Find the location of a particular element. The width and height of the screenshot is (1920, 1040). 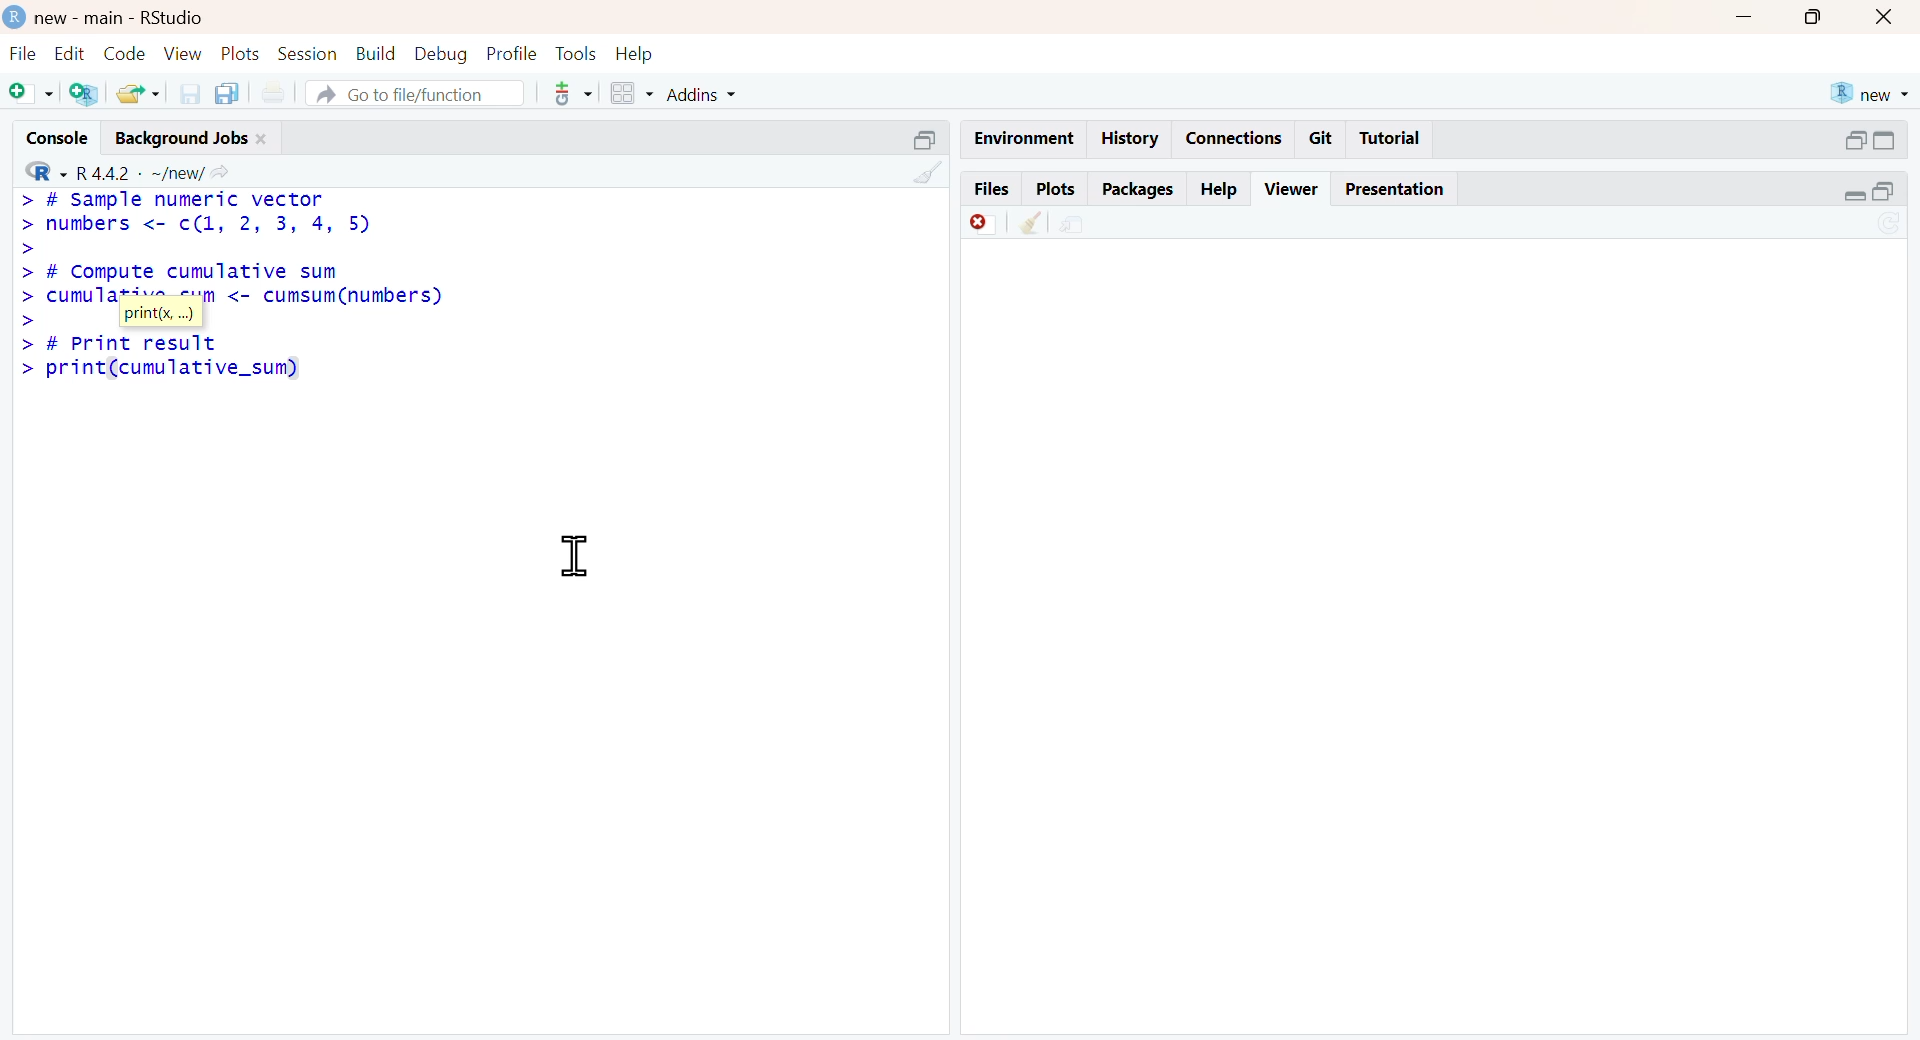

addins is located at coordinates (701, 94).